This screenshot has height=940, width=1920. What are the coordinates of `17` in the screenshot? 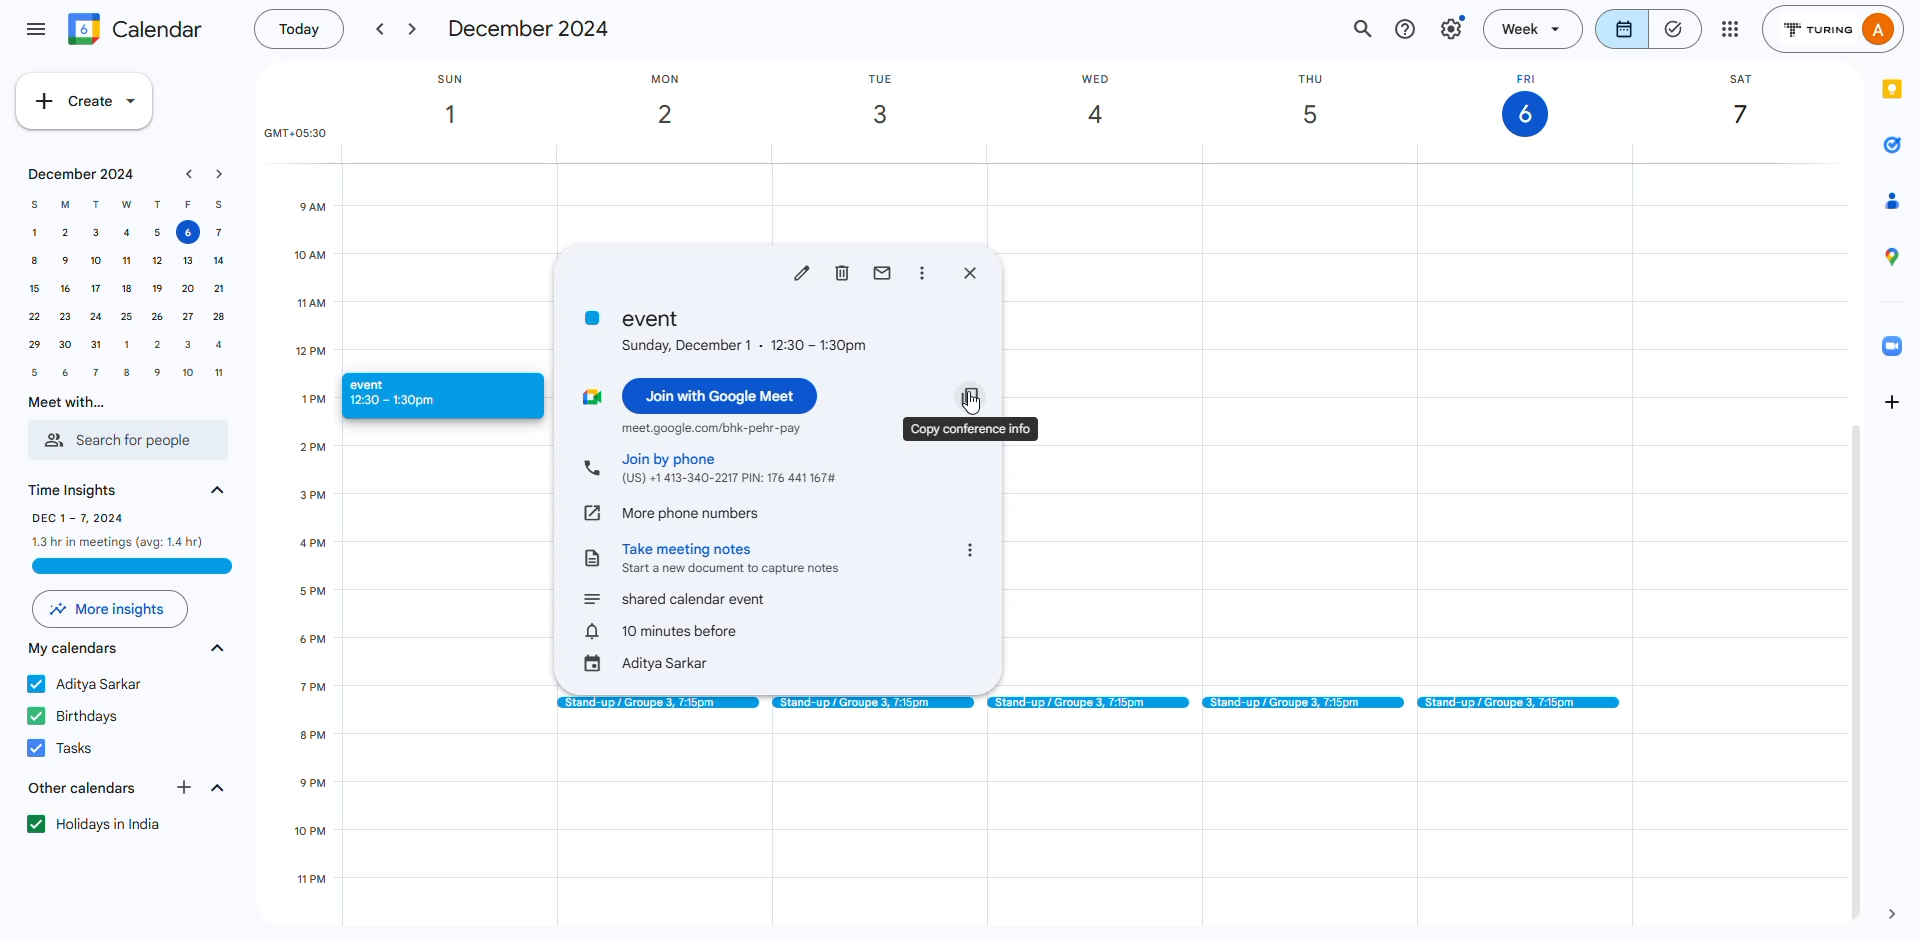 It's located at (94, 290).